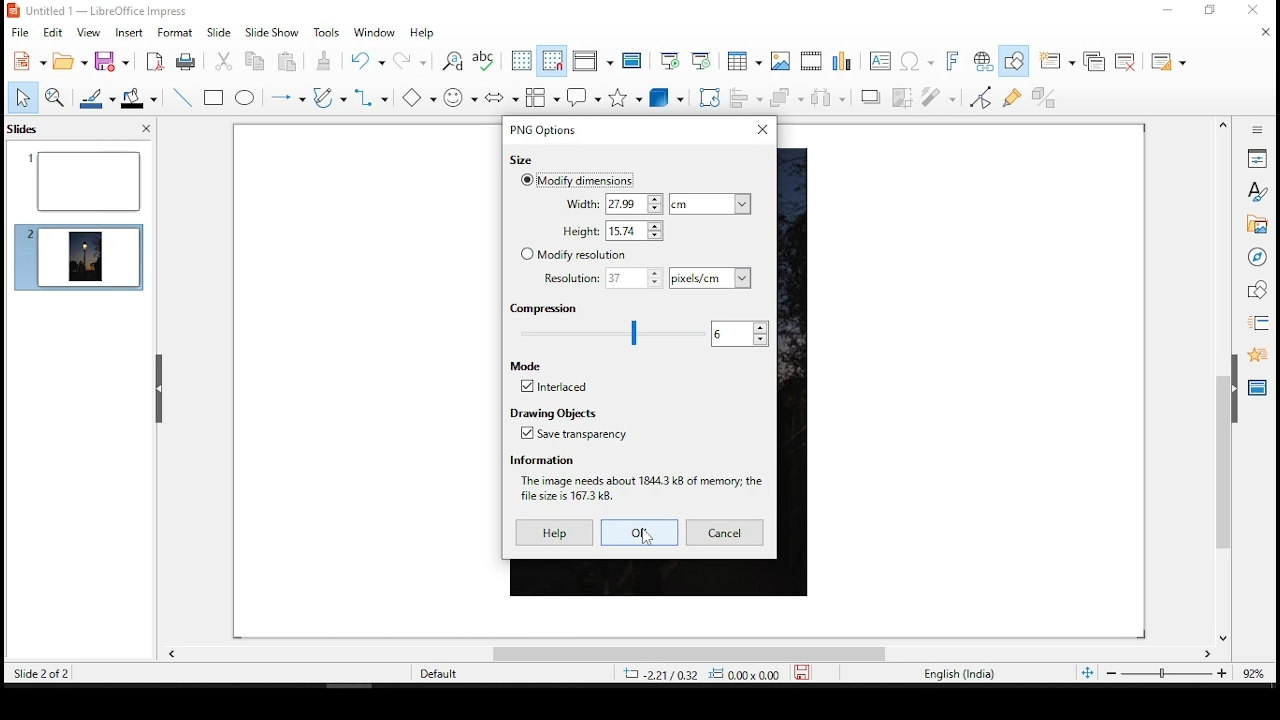 The width and height of the screenshot is (1280, 720). I want to click on start from current slide, so click(703, 59).